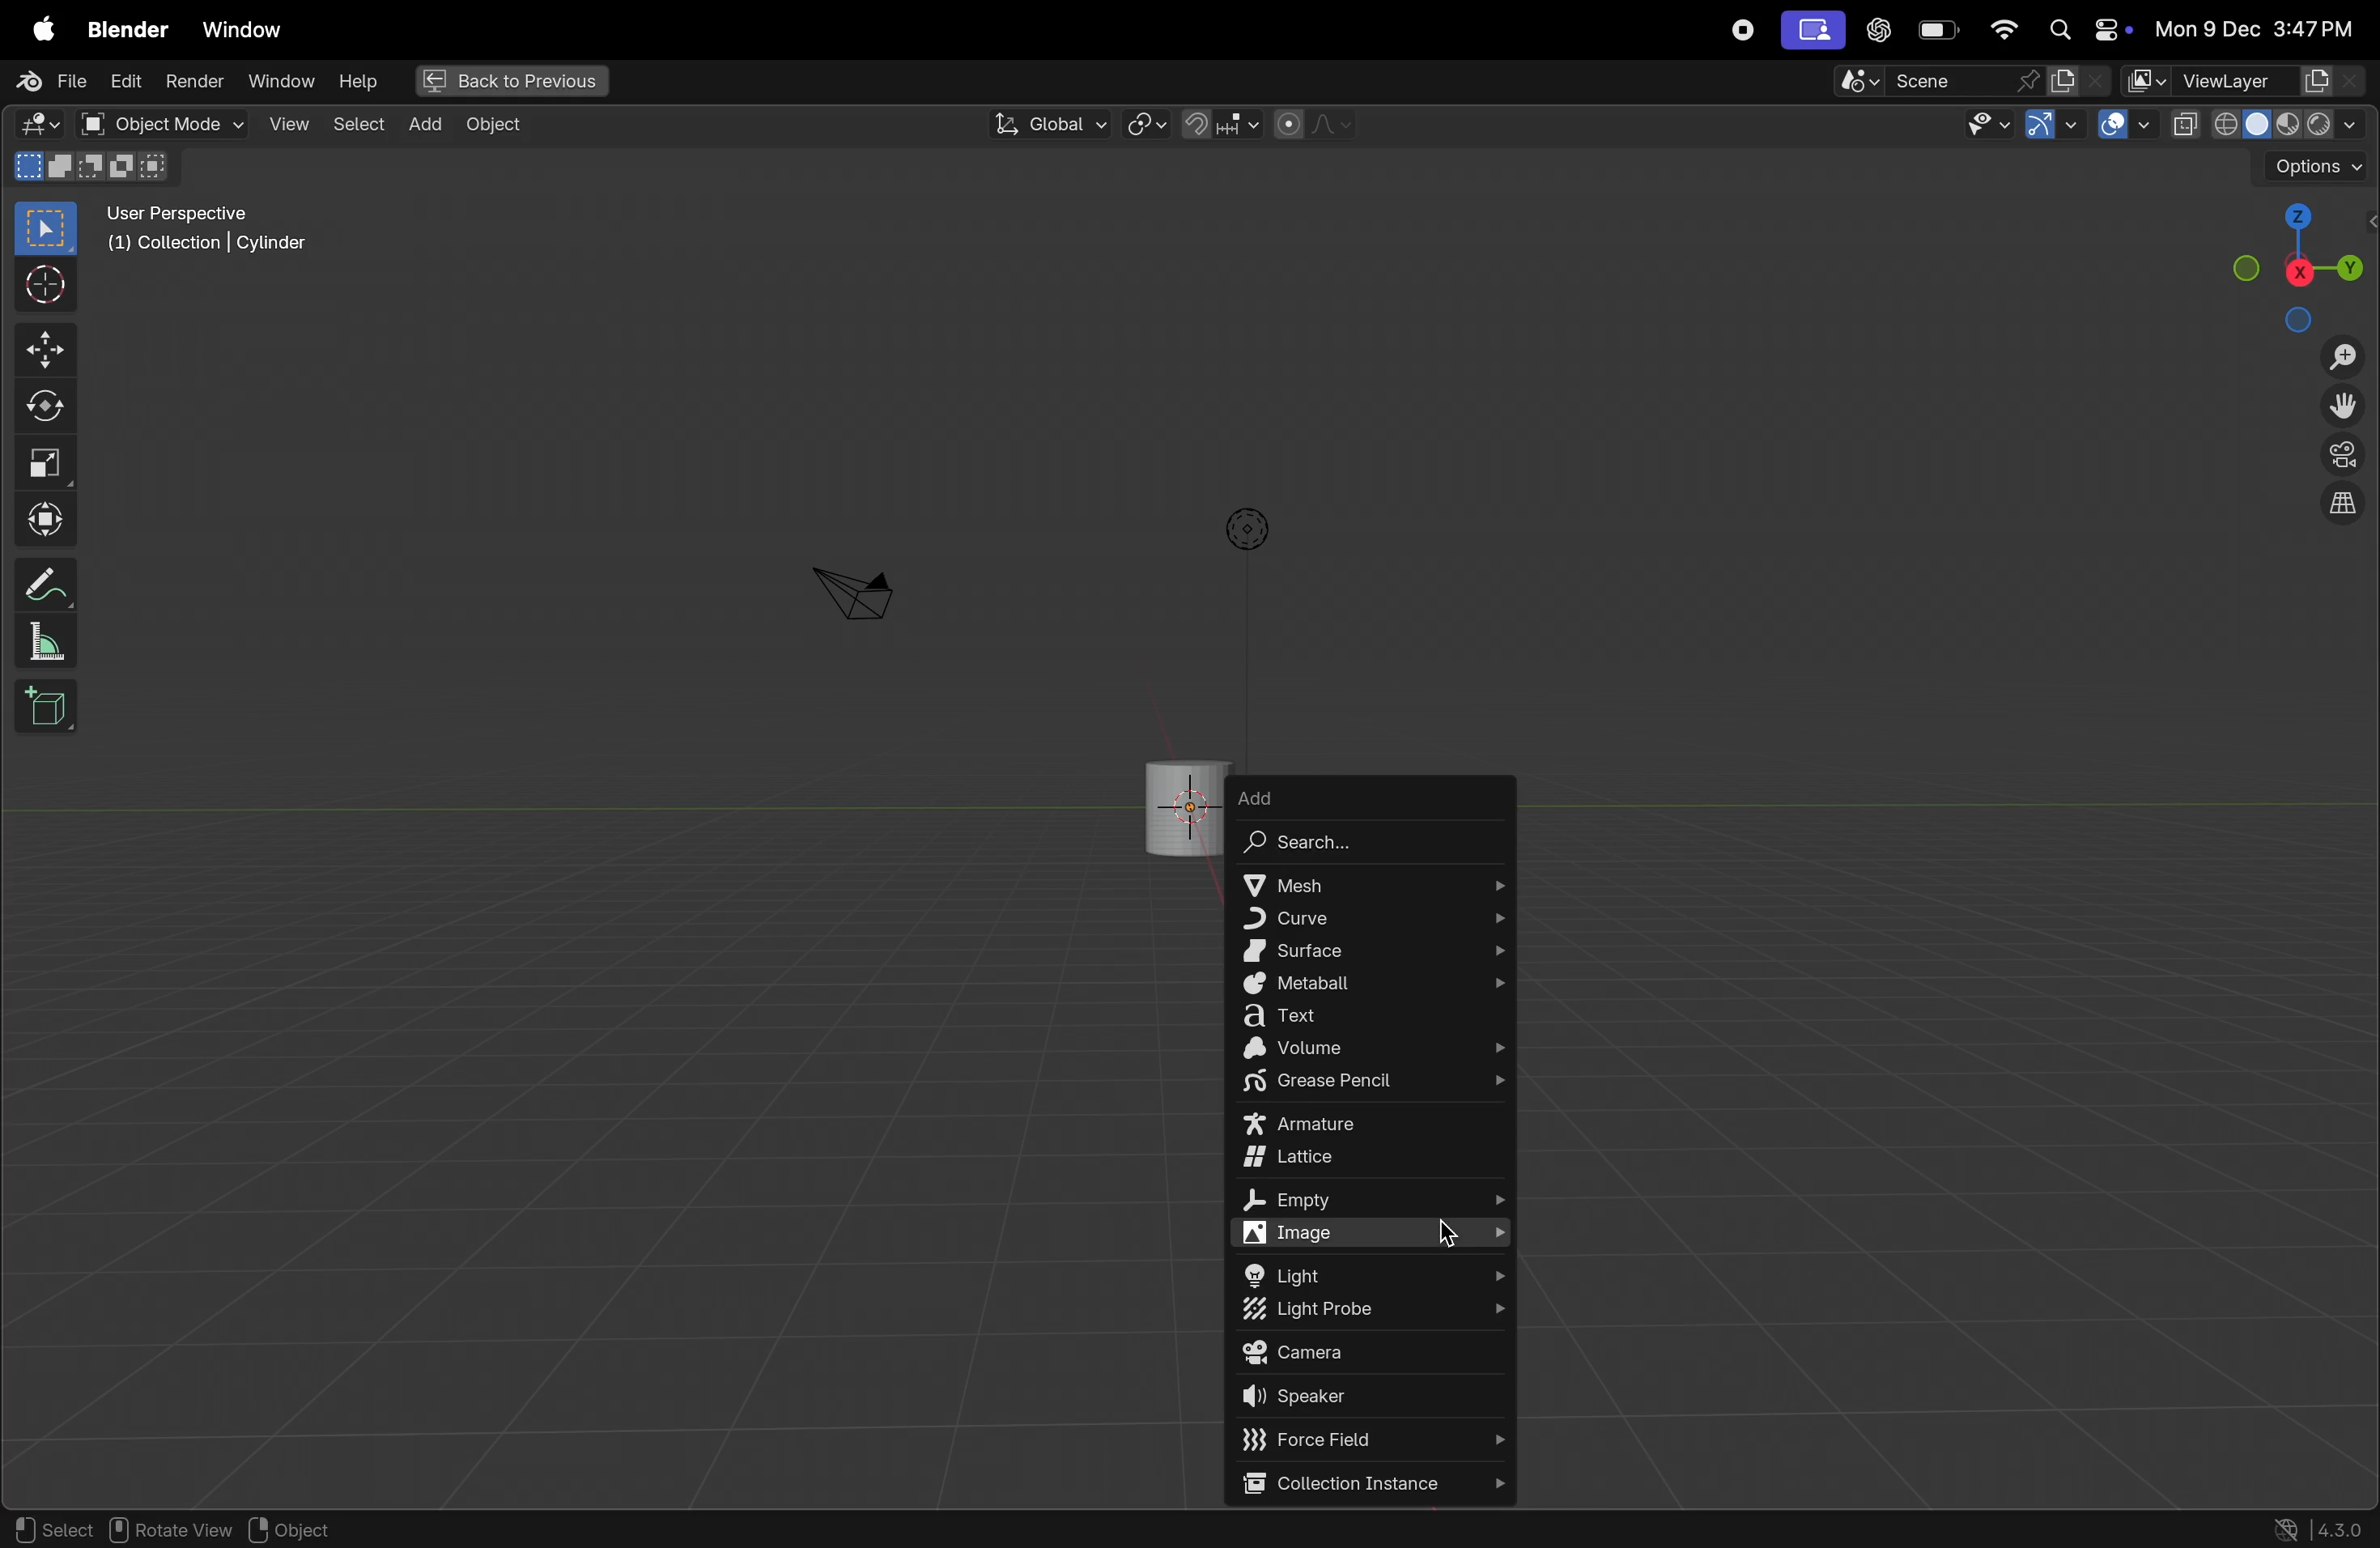 This screenshot has height=1548, width=2380. Describe the element at coordinates (2247, 81) in the screenshot. I see `Viewlayer` at that location.